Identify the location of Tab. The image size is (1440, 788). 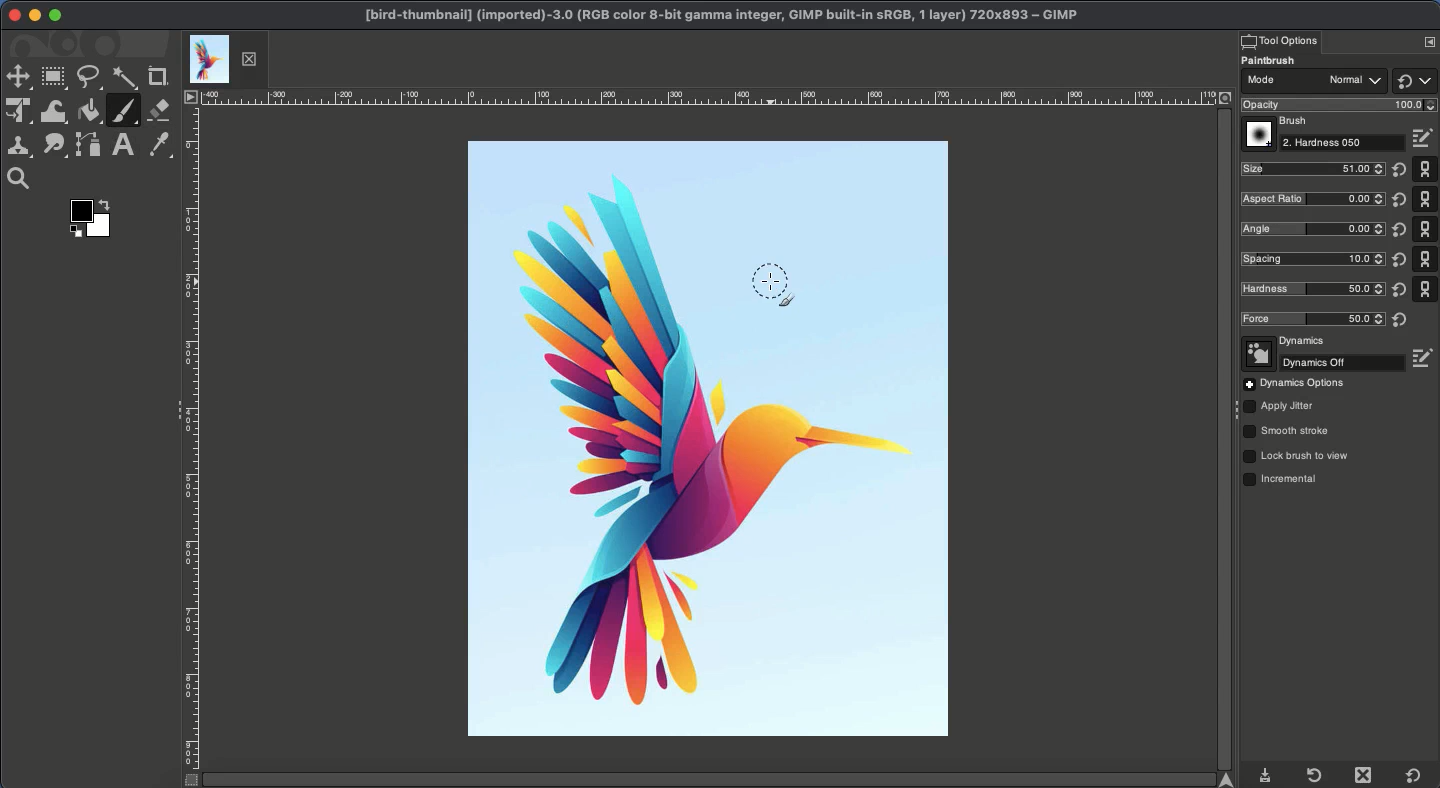
(224, 59).